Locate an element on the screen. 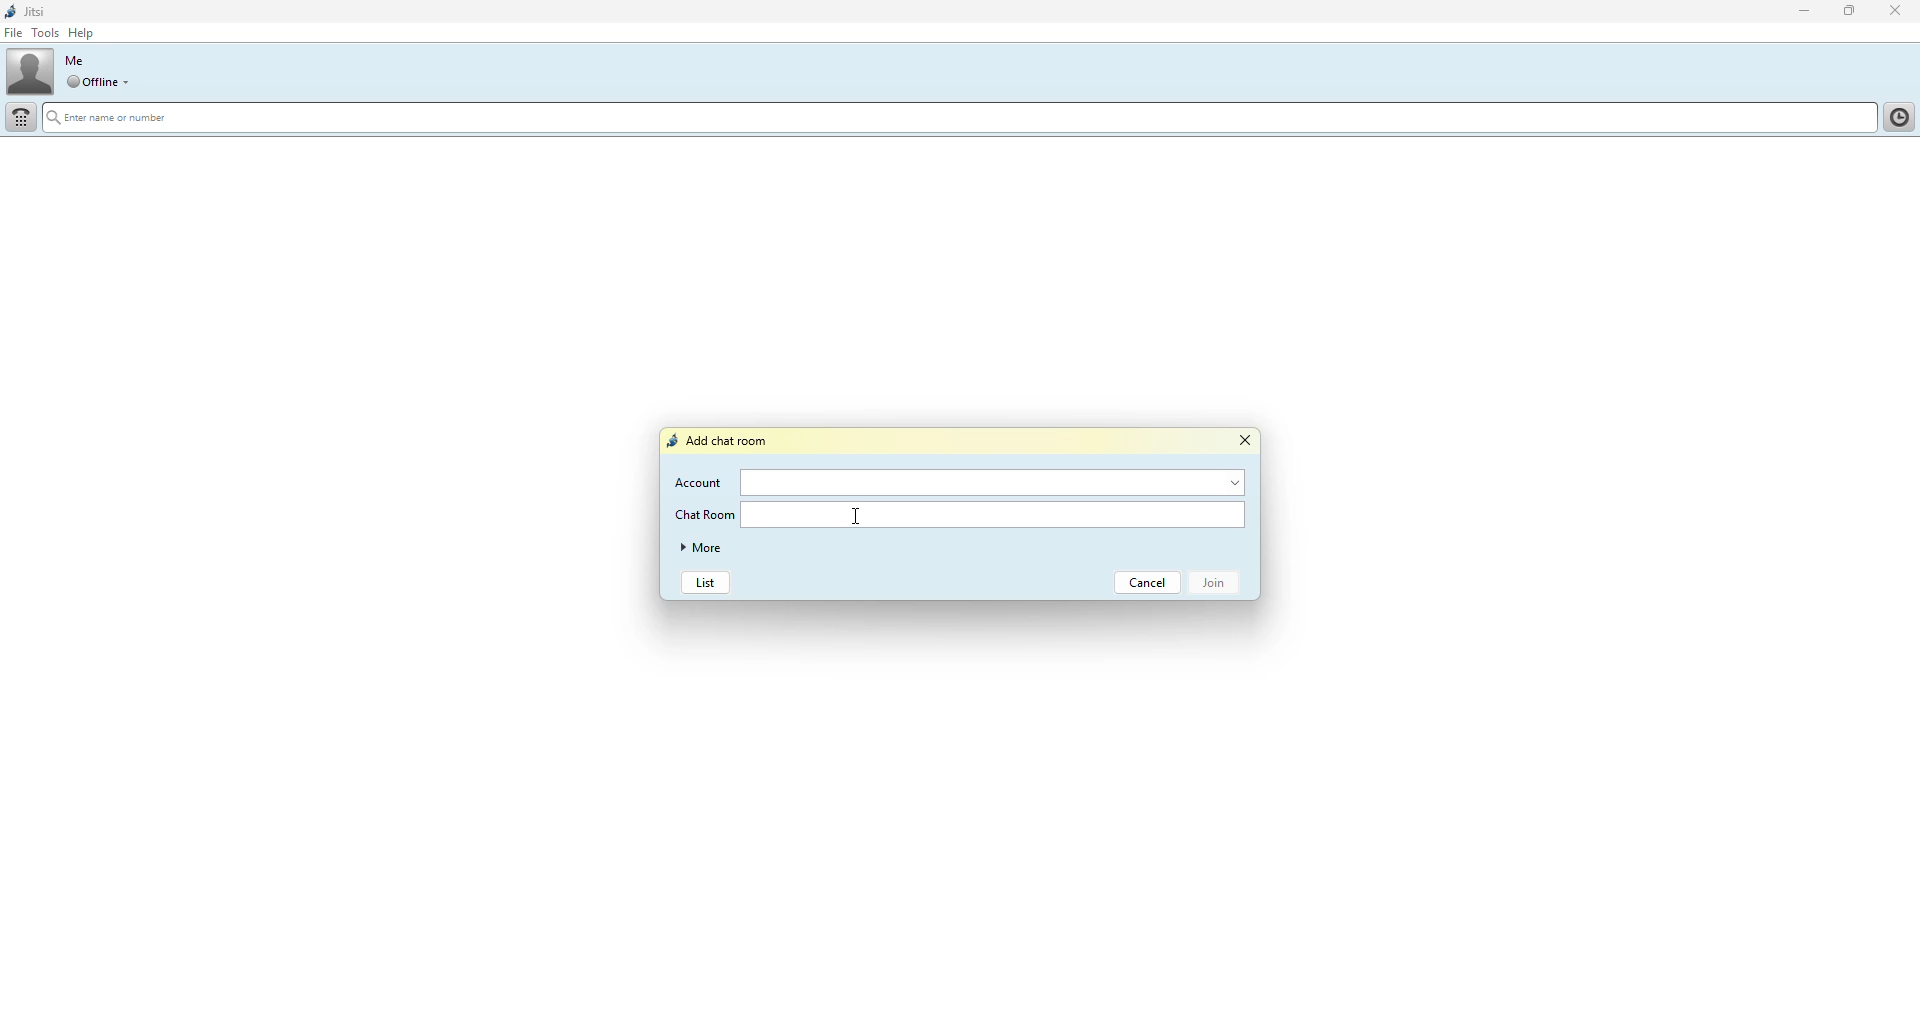 The height and width of the screenshot is (1032, 1920). cursor is located at coordinates (855, 516).